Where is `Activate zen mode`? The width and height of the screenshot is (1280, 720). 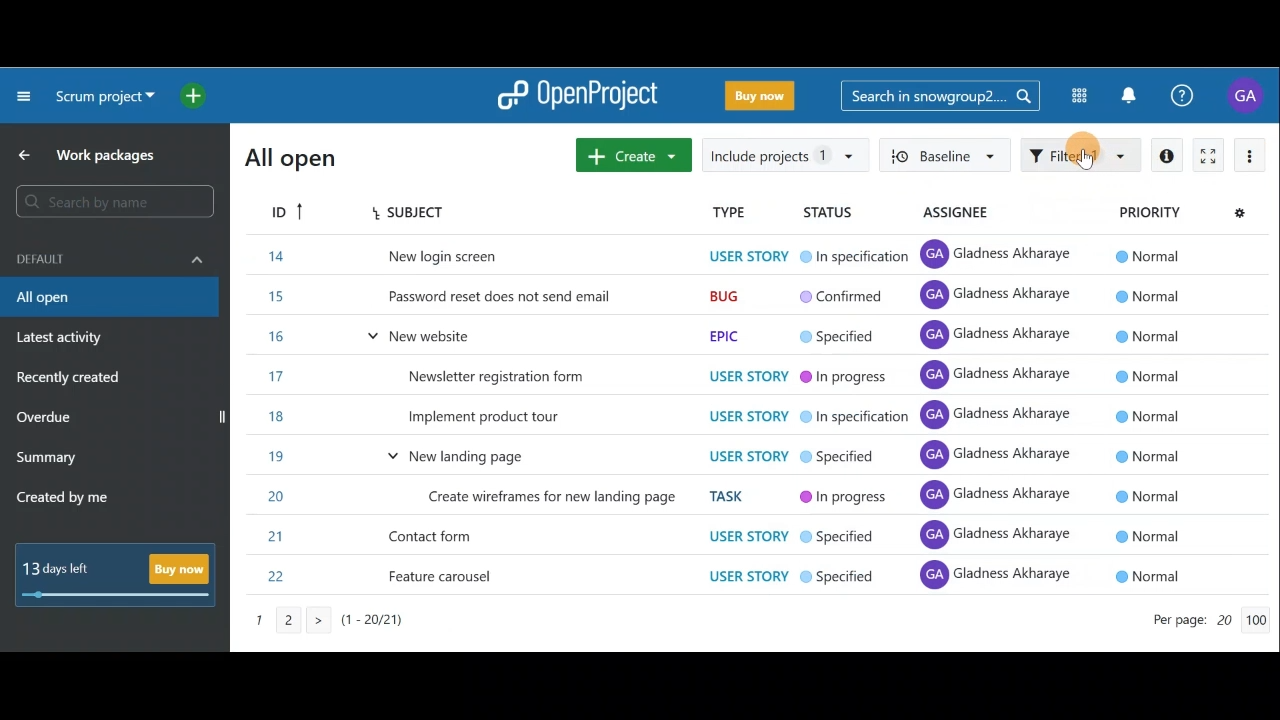 Activate zen mode is located at coordinates (1206, 157).